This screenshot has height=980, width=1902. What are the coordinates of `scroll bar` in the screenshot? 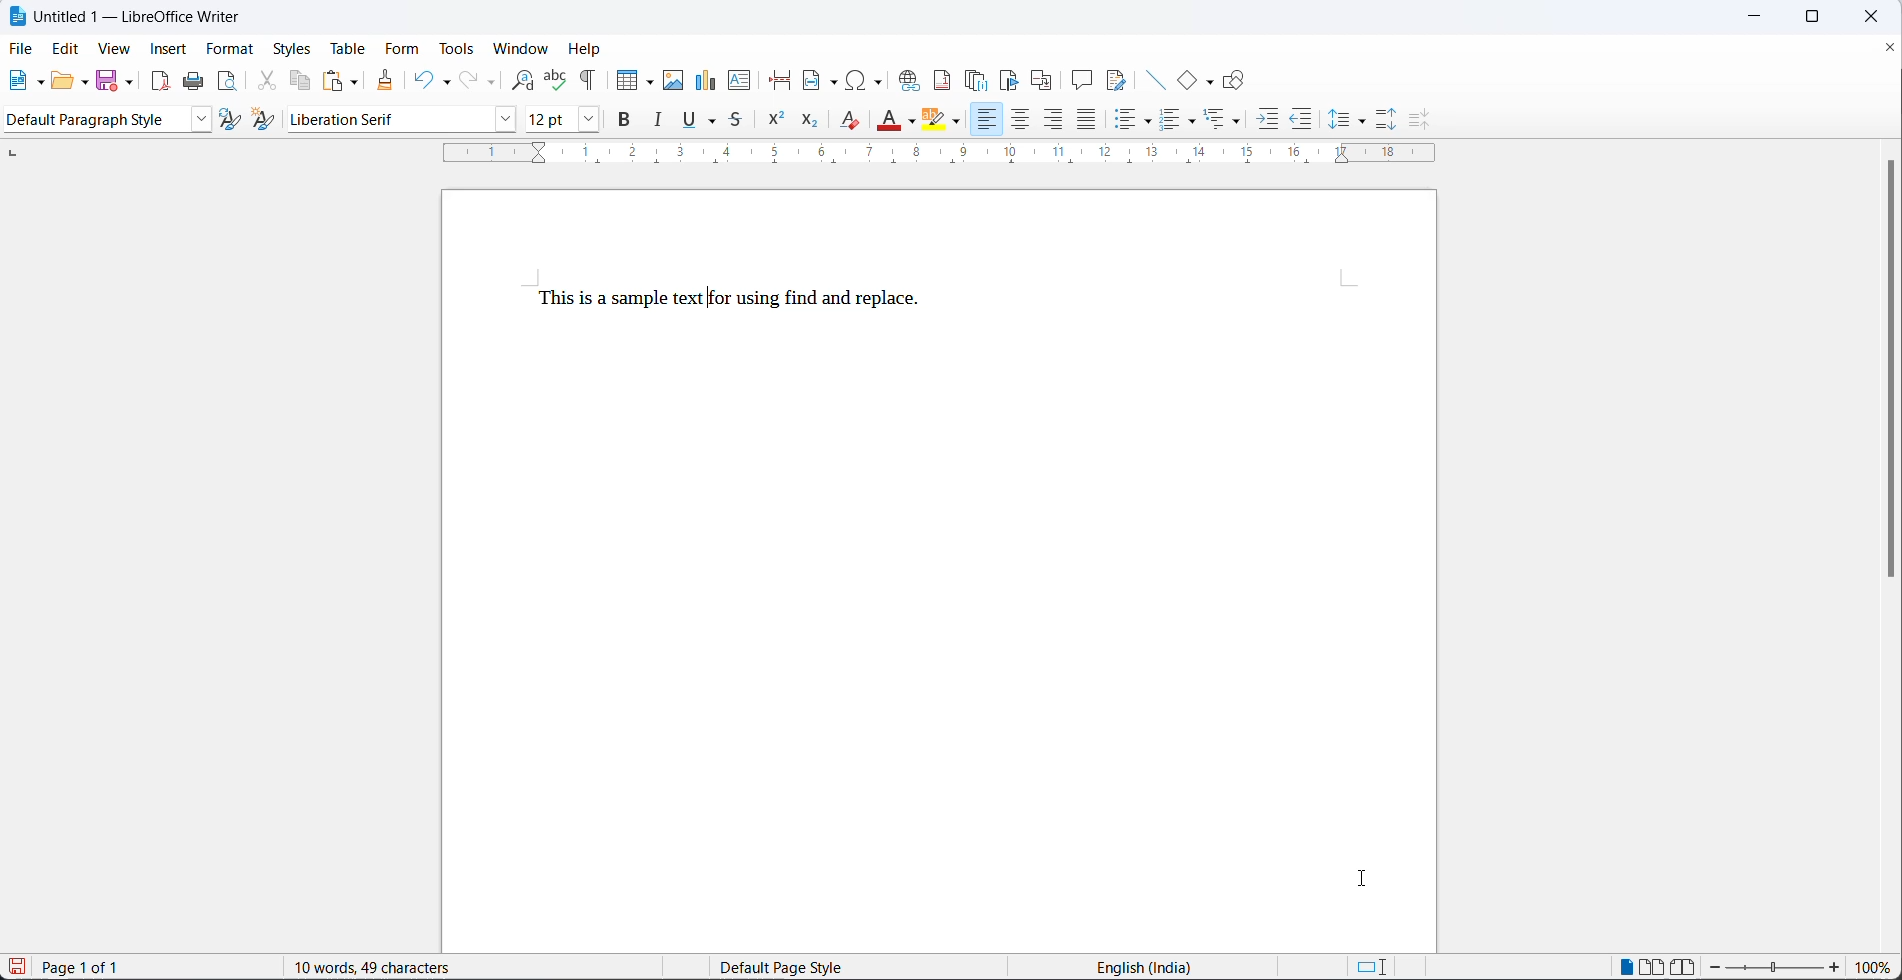 It's located at (1890, 379).